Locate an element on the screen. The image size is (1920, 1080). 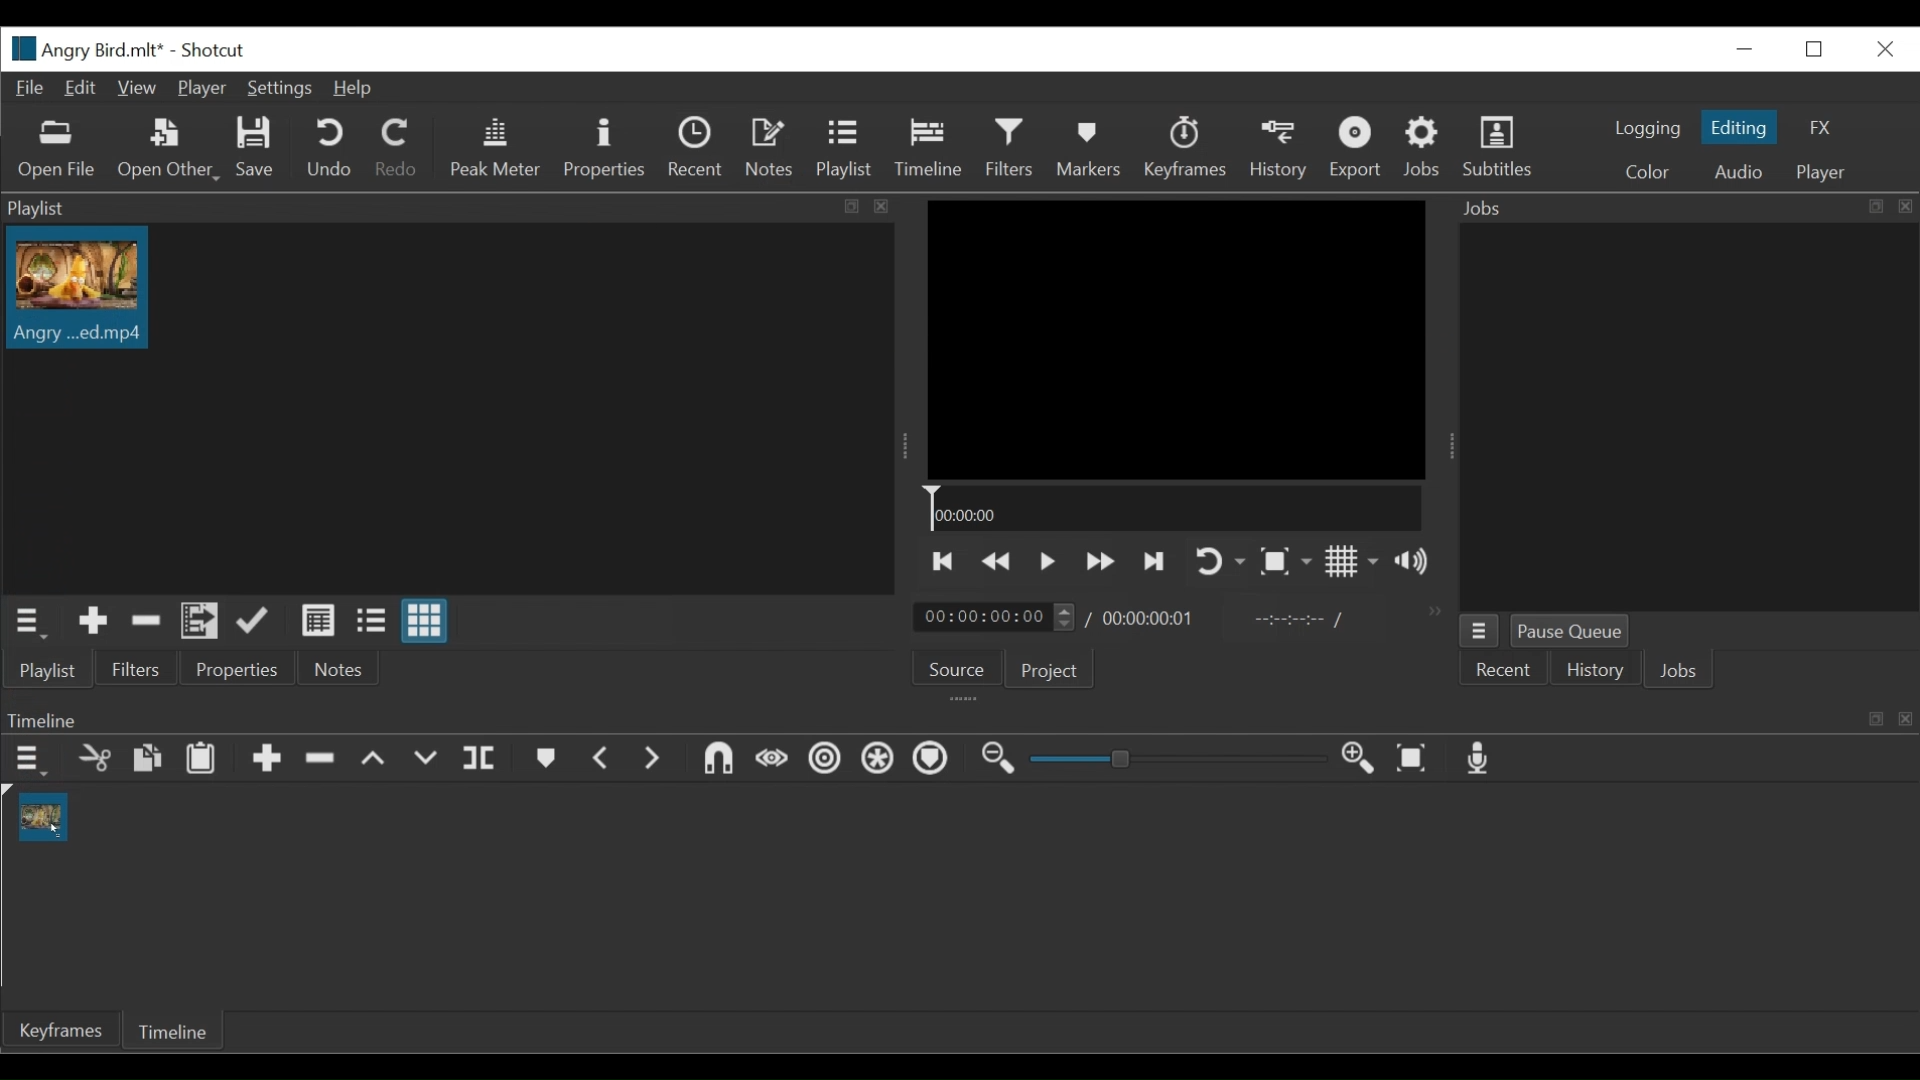
View is located at coordinates (136, 89).